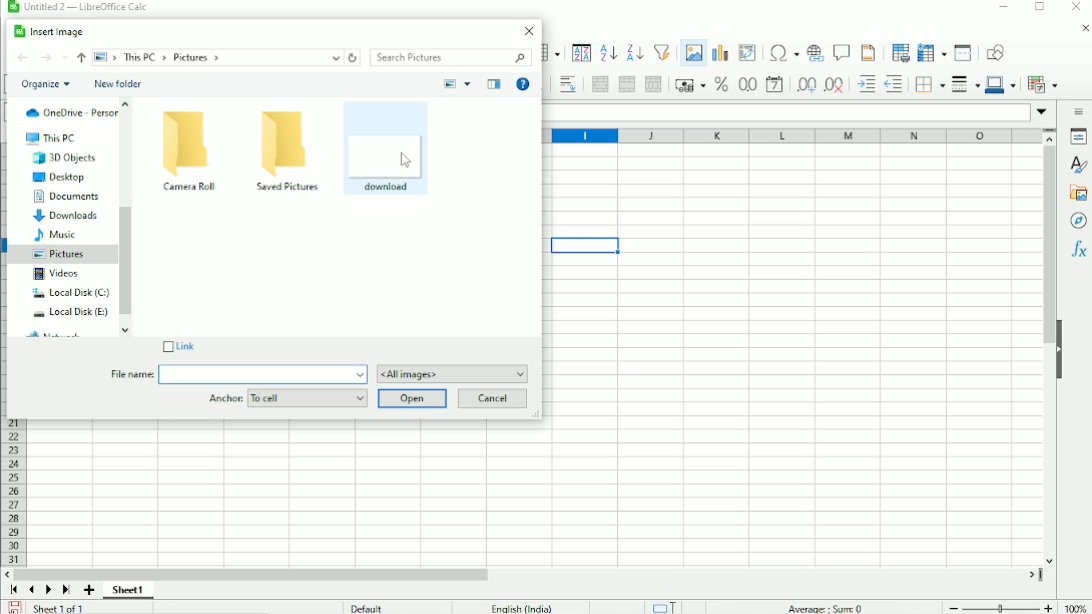 The image size is (1092, 614). I want to click on Active cell, so click(585, 248).